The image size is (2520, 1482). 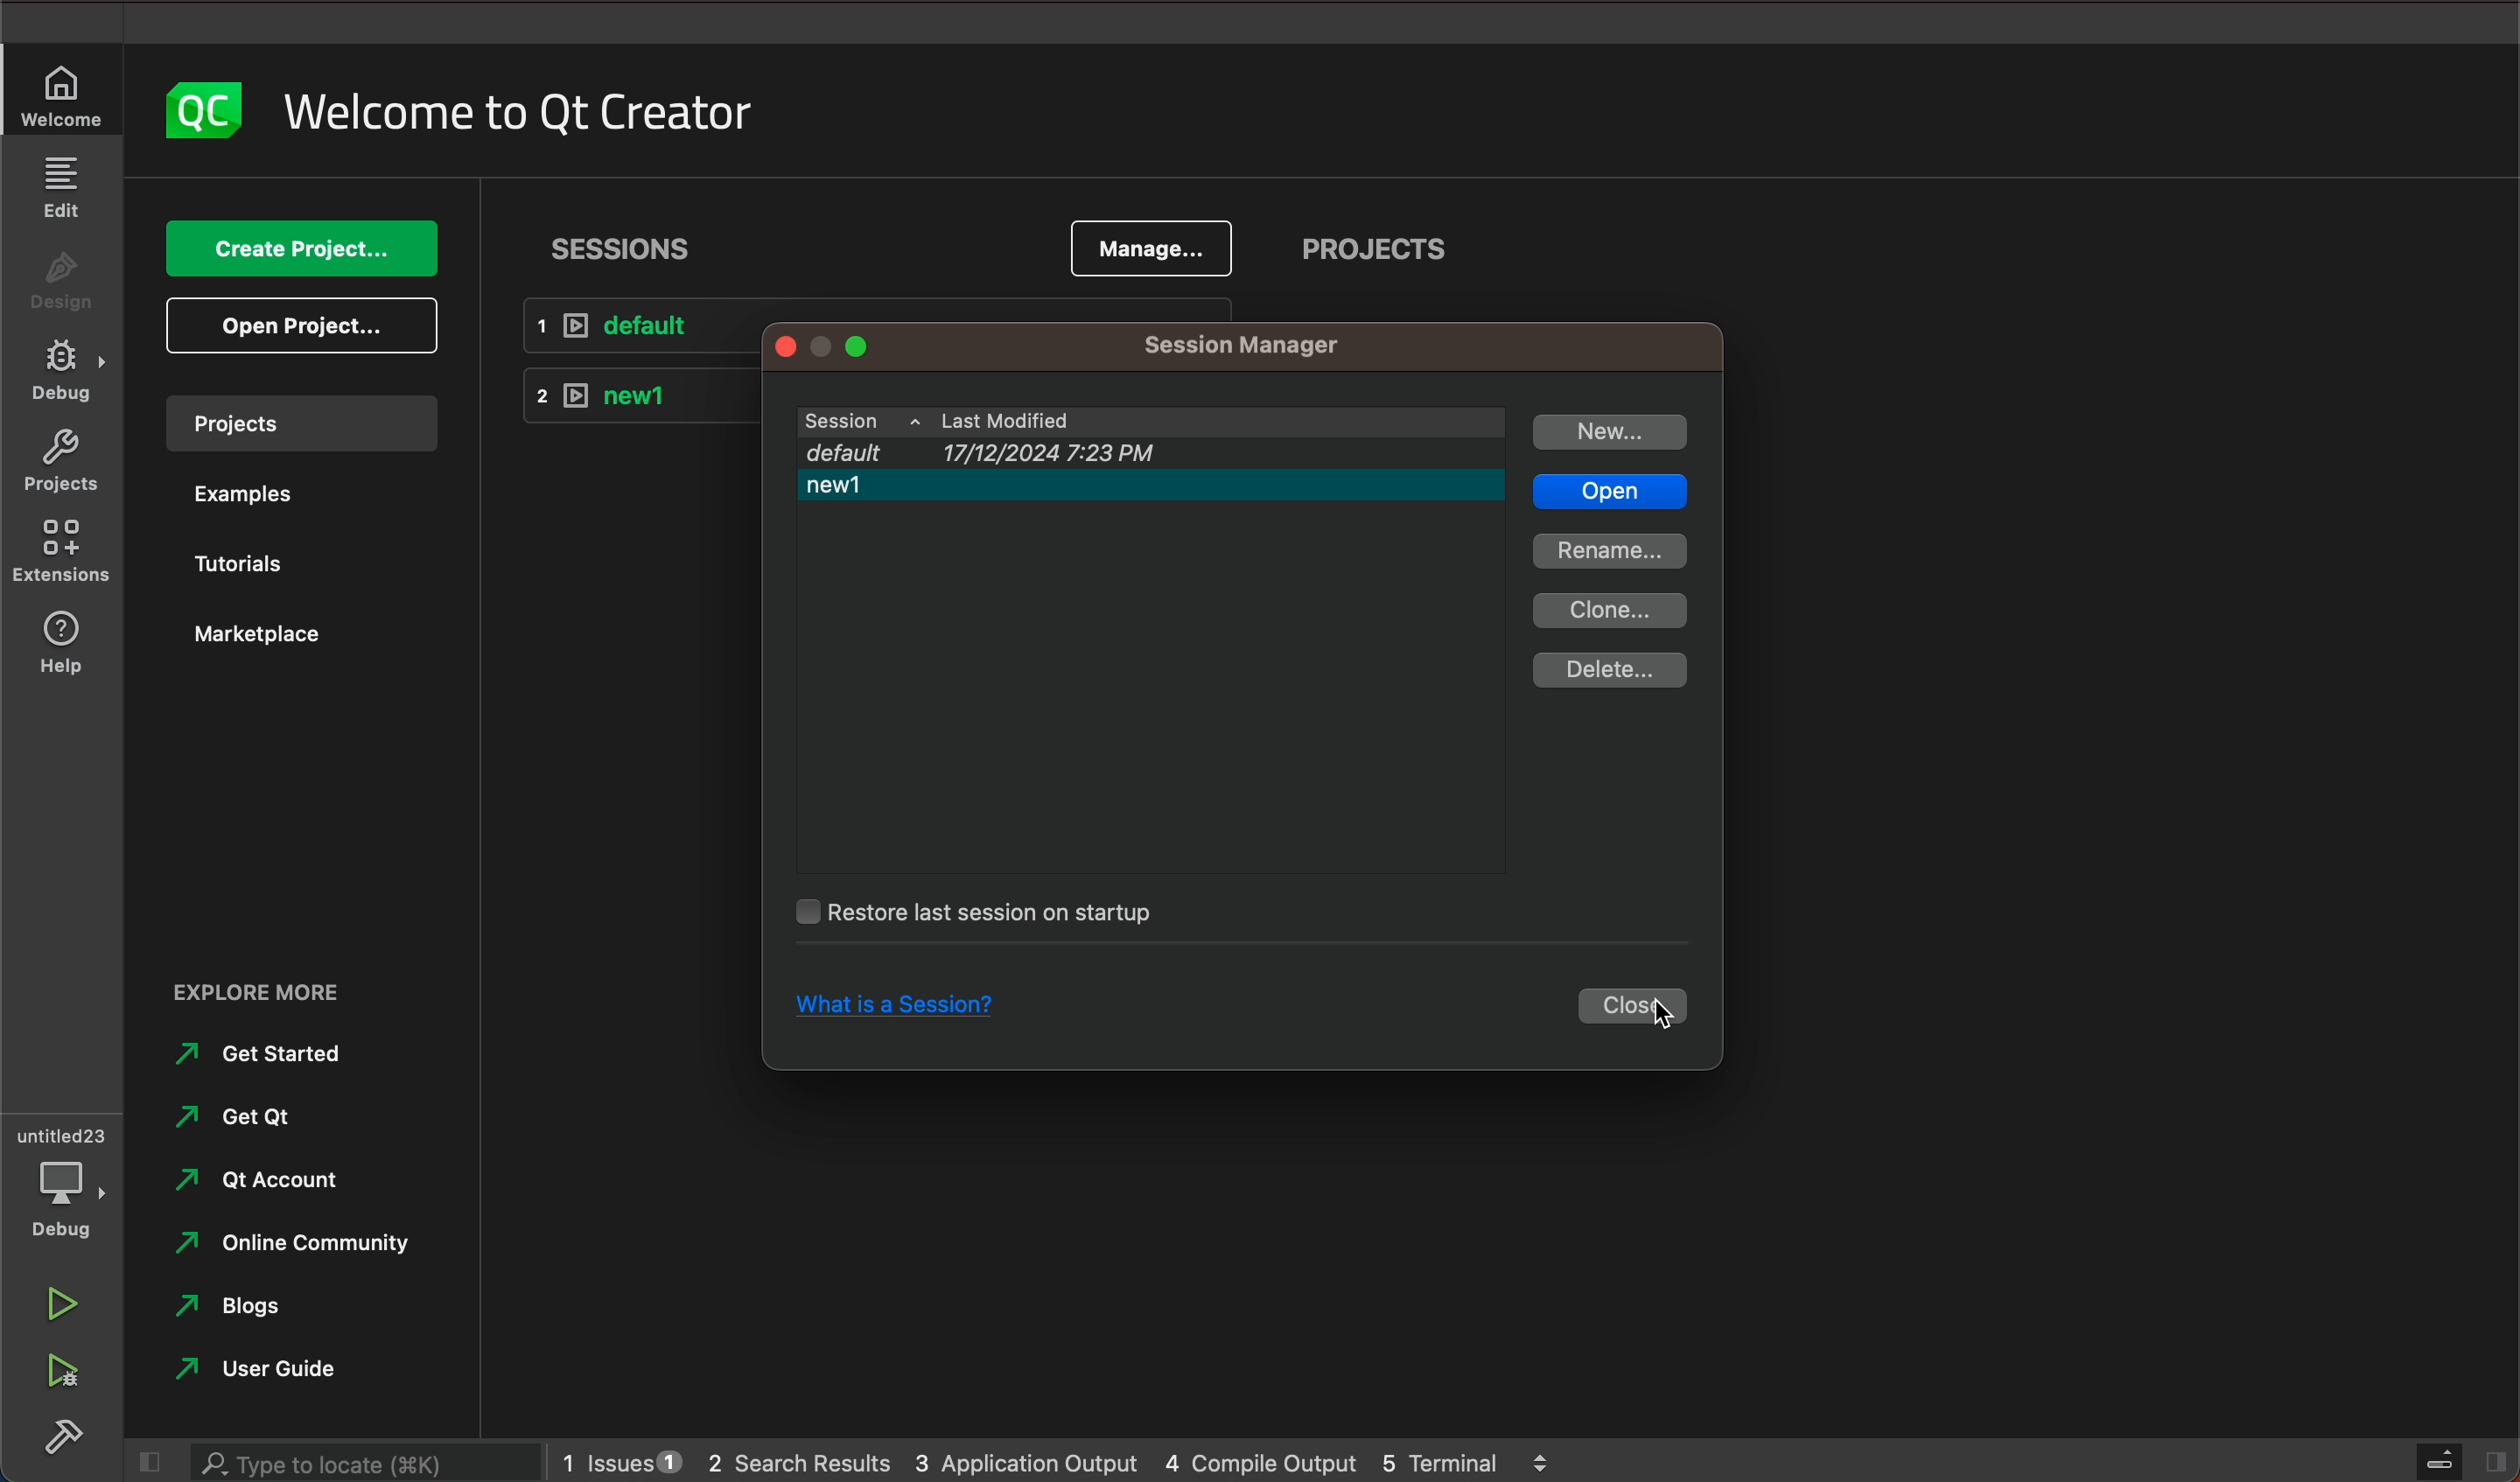 What do you see at coordinates (142, 1462) in the screenshot?
I see `close slide bar` at bounding box center [142, 1462].